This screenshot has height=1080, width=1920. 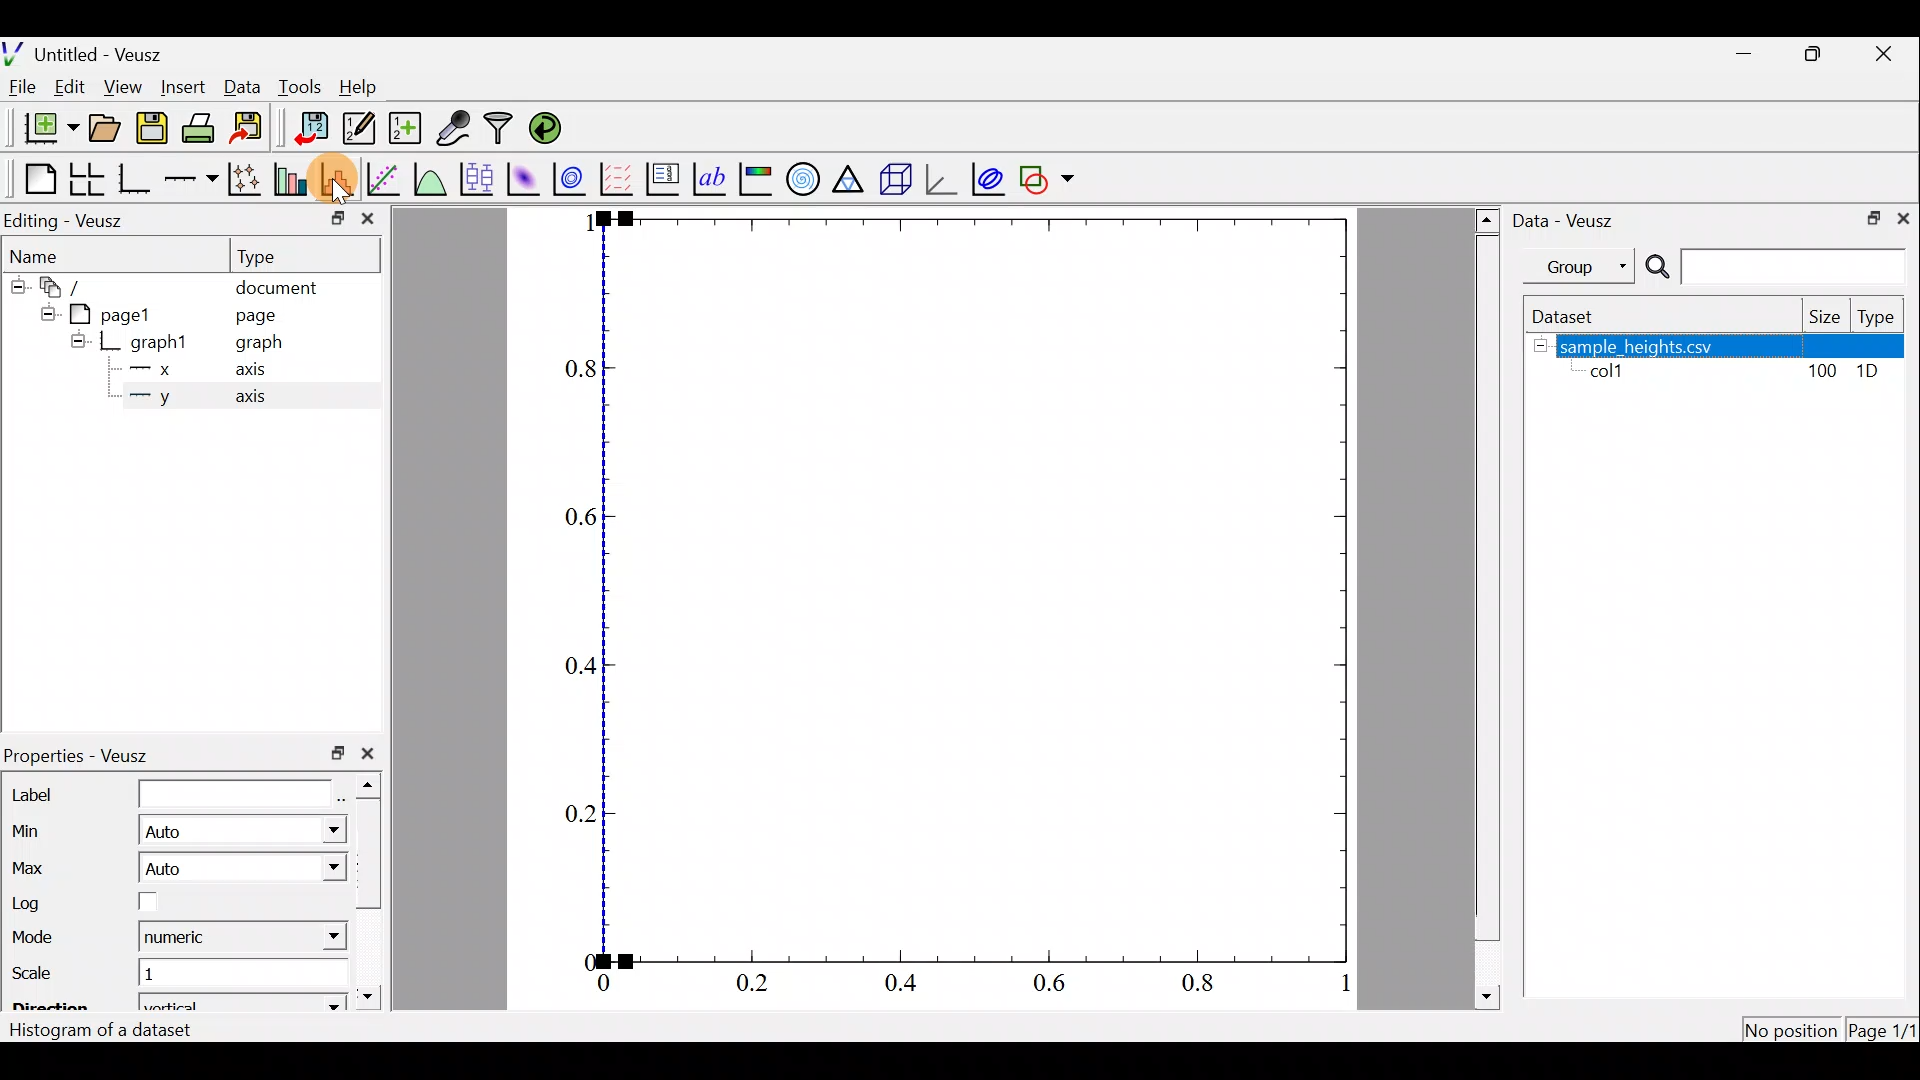 I want to click on close, so click(x=1885, y=58).